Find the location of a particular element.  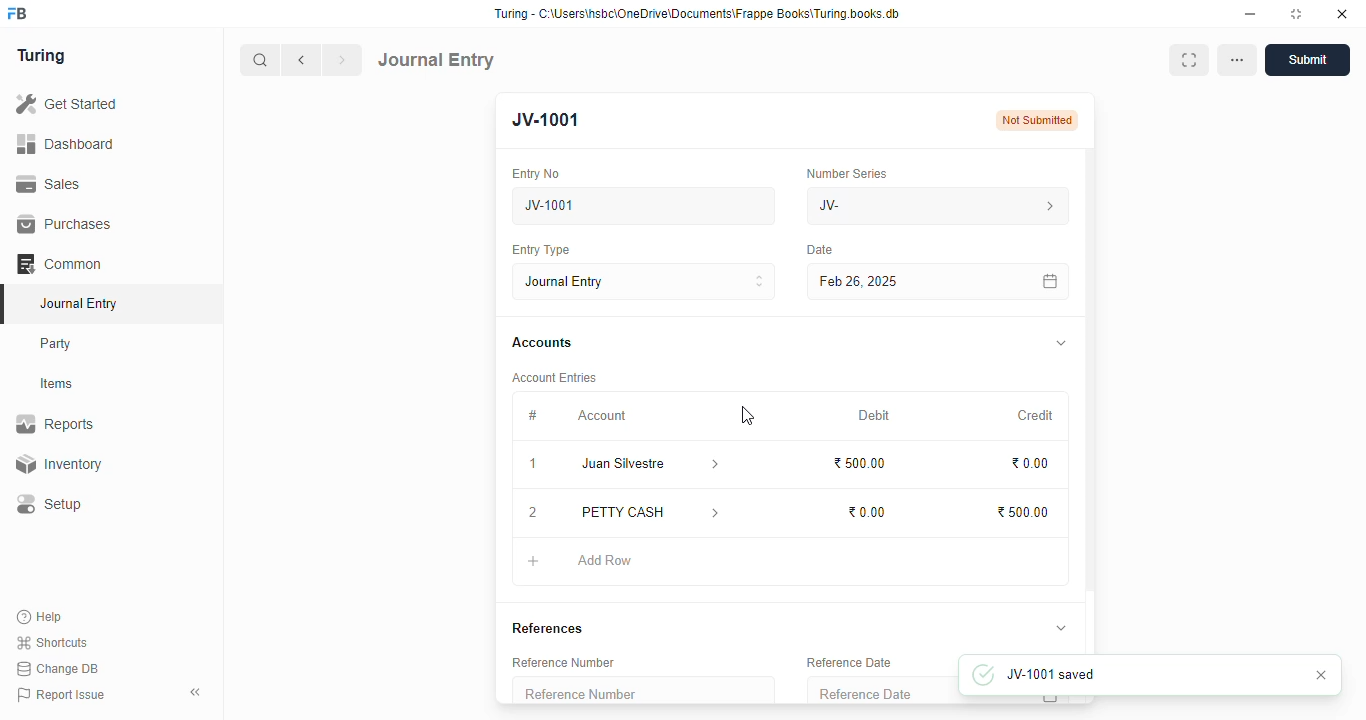

turing is located at coordinates (42, 57).